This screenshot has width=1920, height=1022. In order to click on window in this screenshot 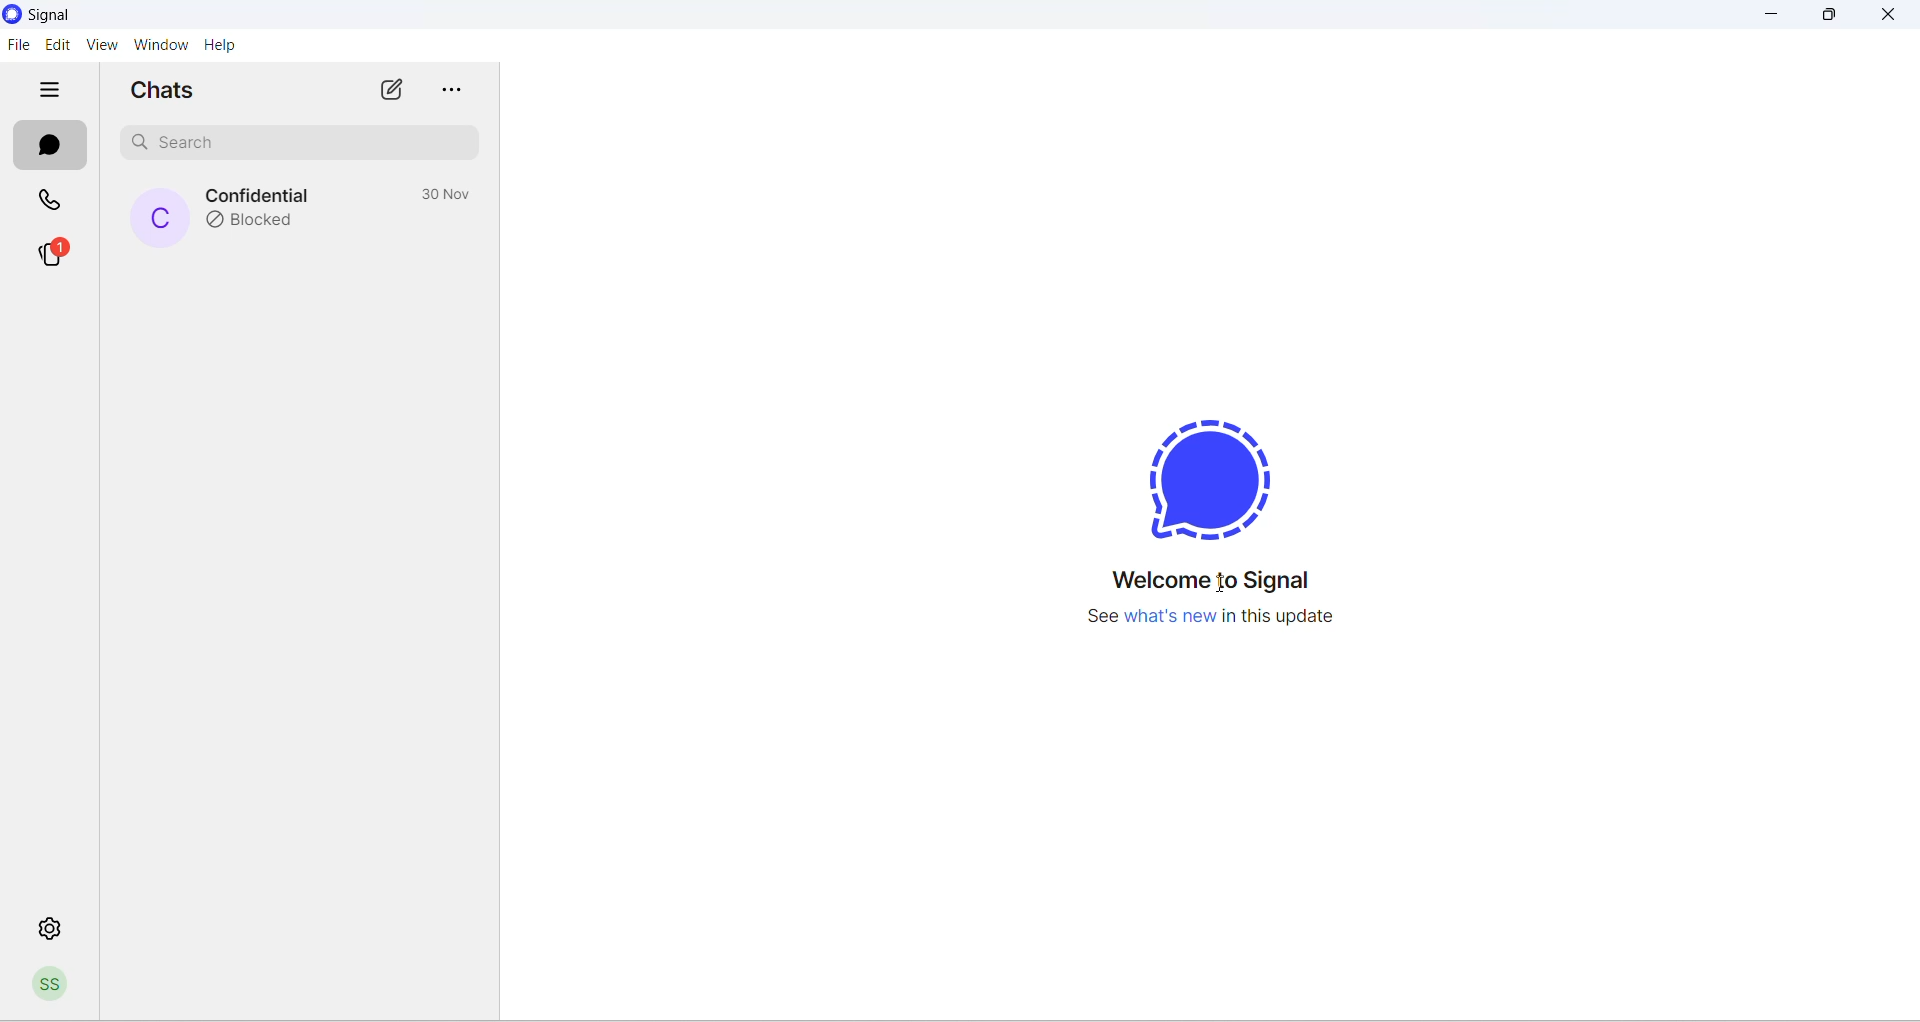, I will do `click(157, 44)`.